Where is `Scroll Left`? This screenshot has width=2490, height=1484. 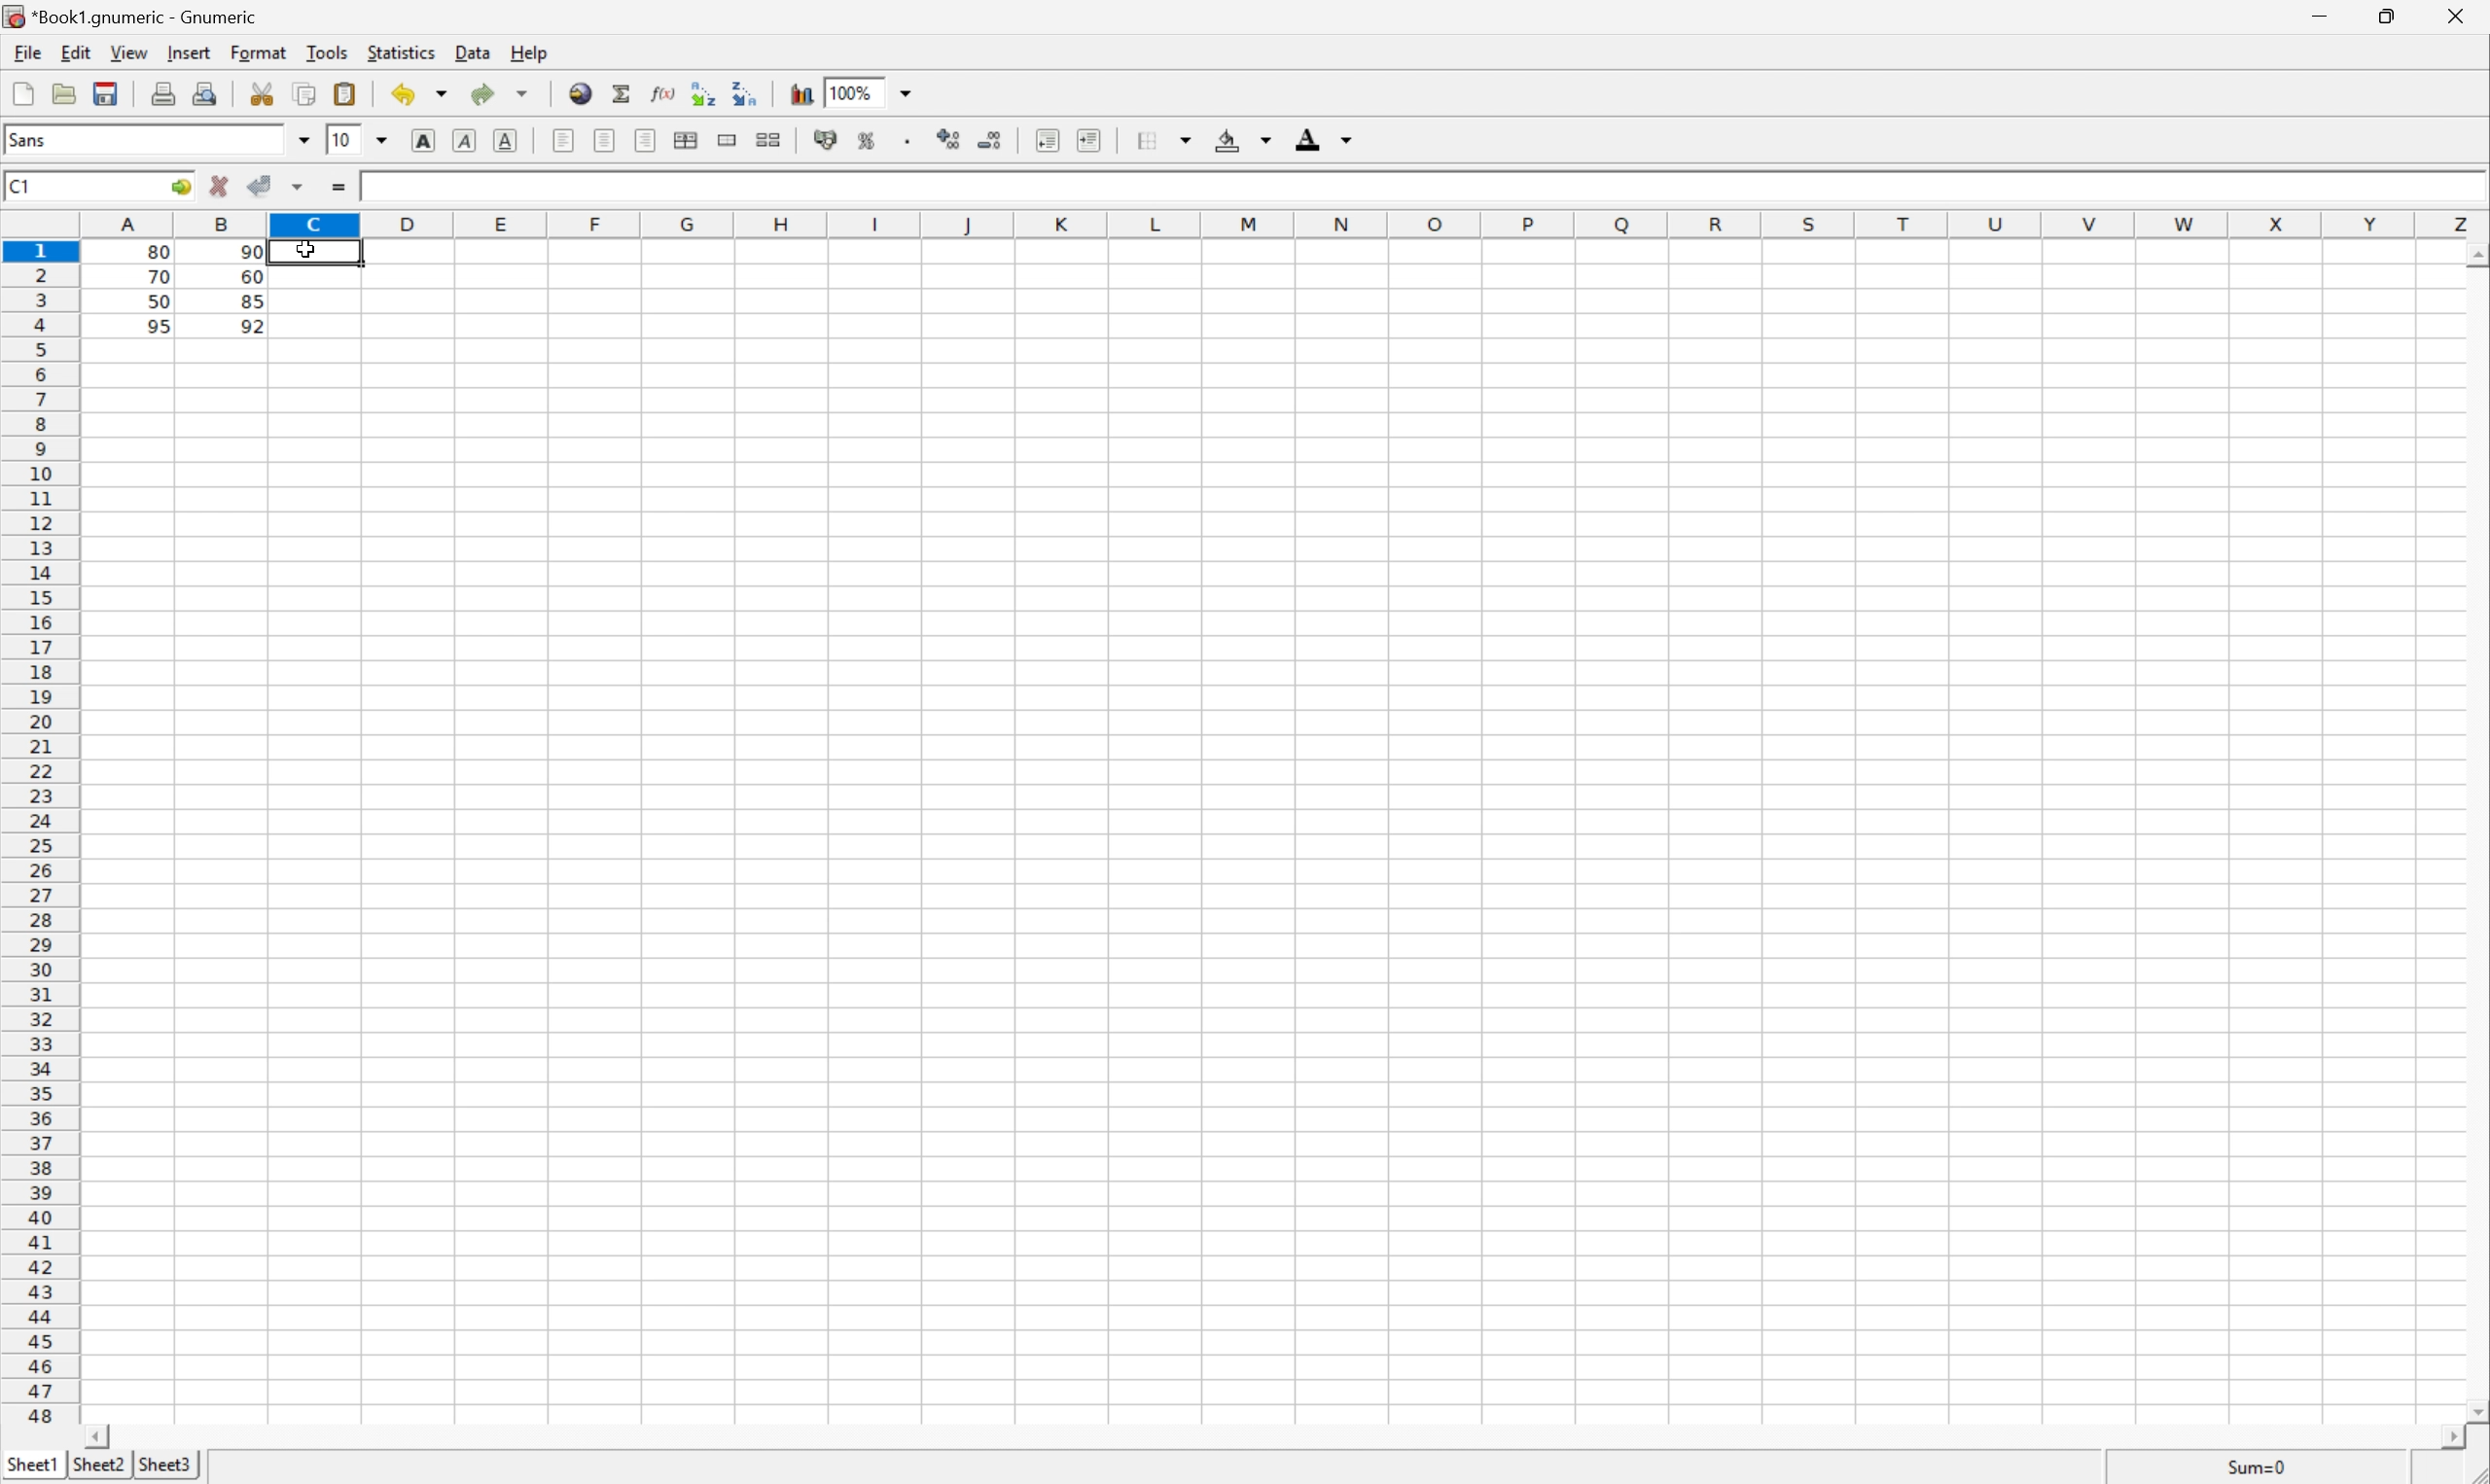
Scroll Left is located at coordinates (104, 1430).